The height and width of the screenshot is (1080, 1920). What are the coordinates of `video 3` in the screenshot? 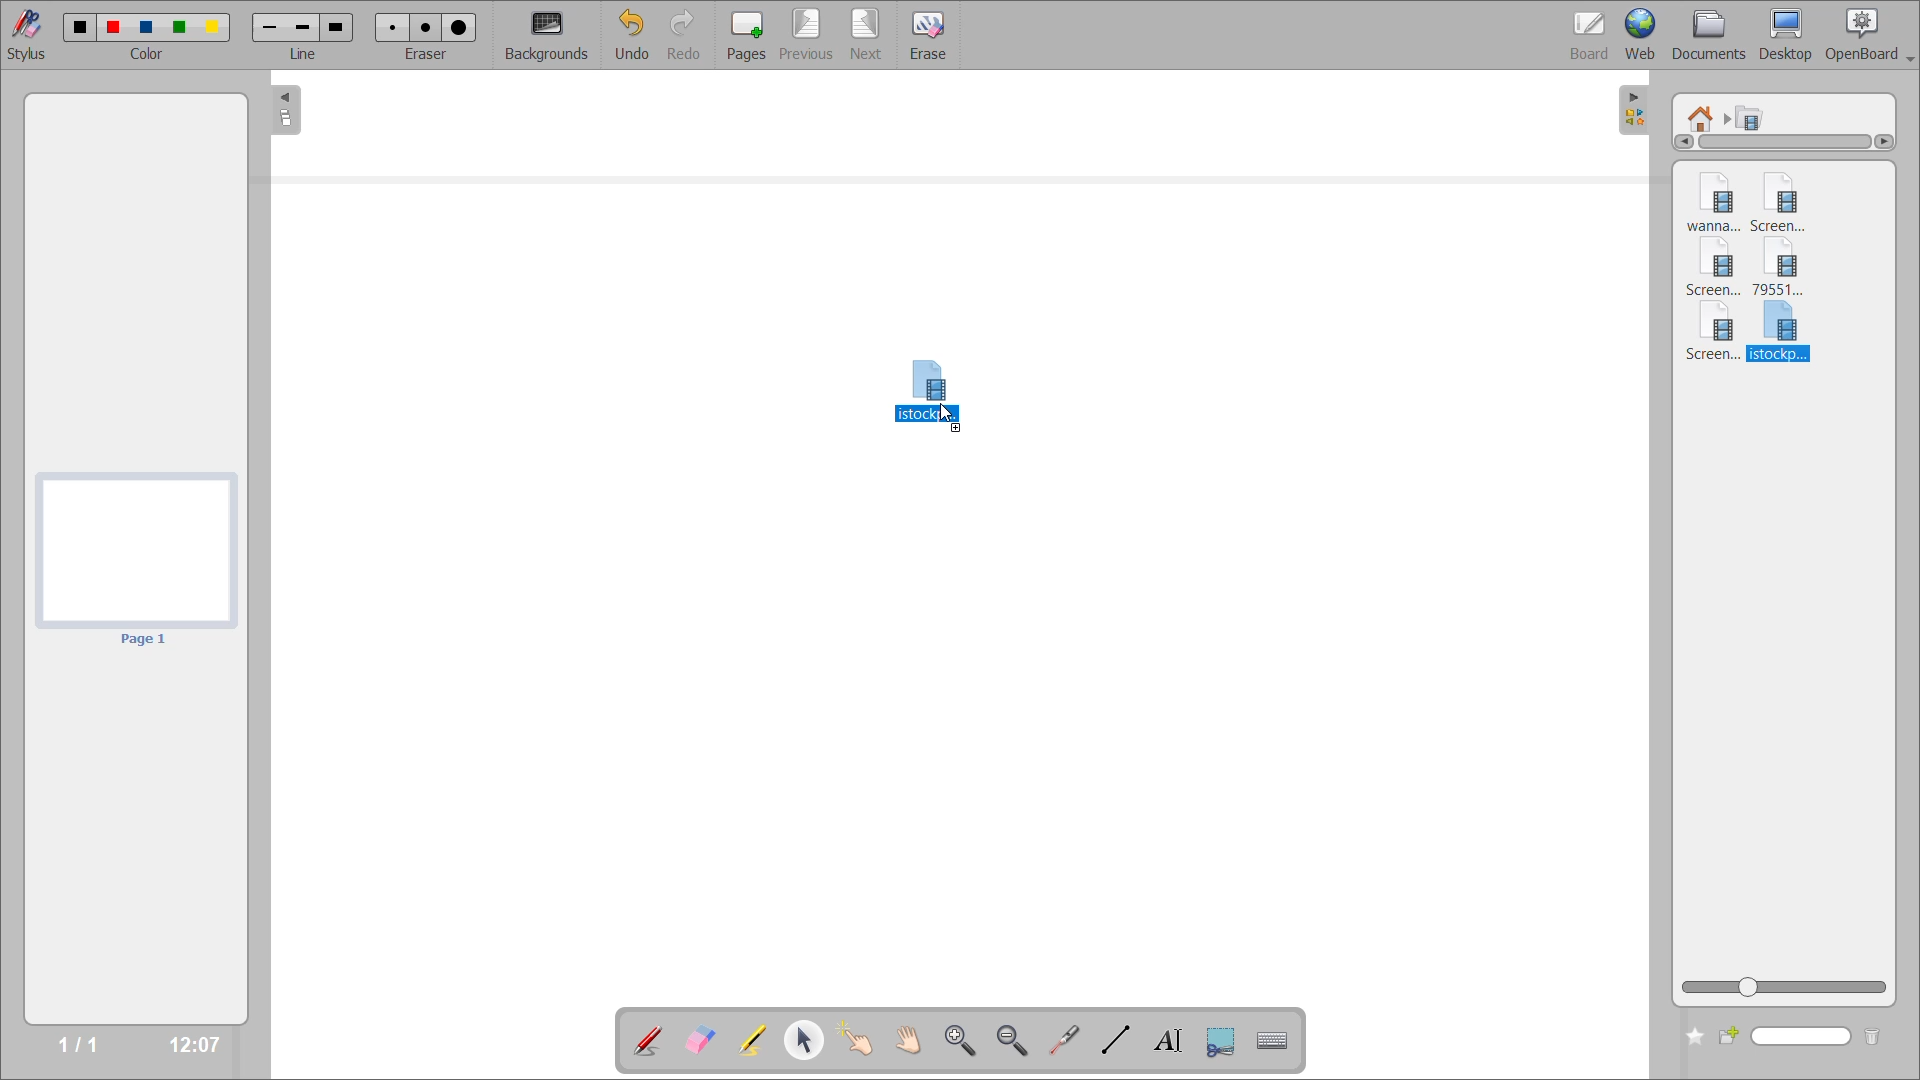 It's located at (1716, 269).